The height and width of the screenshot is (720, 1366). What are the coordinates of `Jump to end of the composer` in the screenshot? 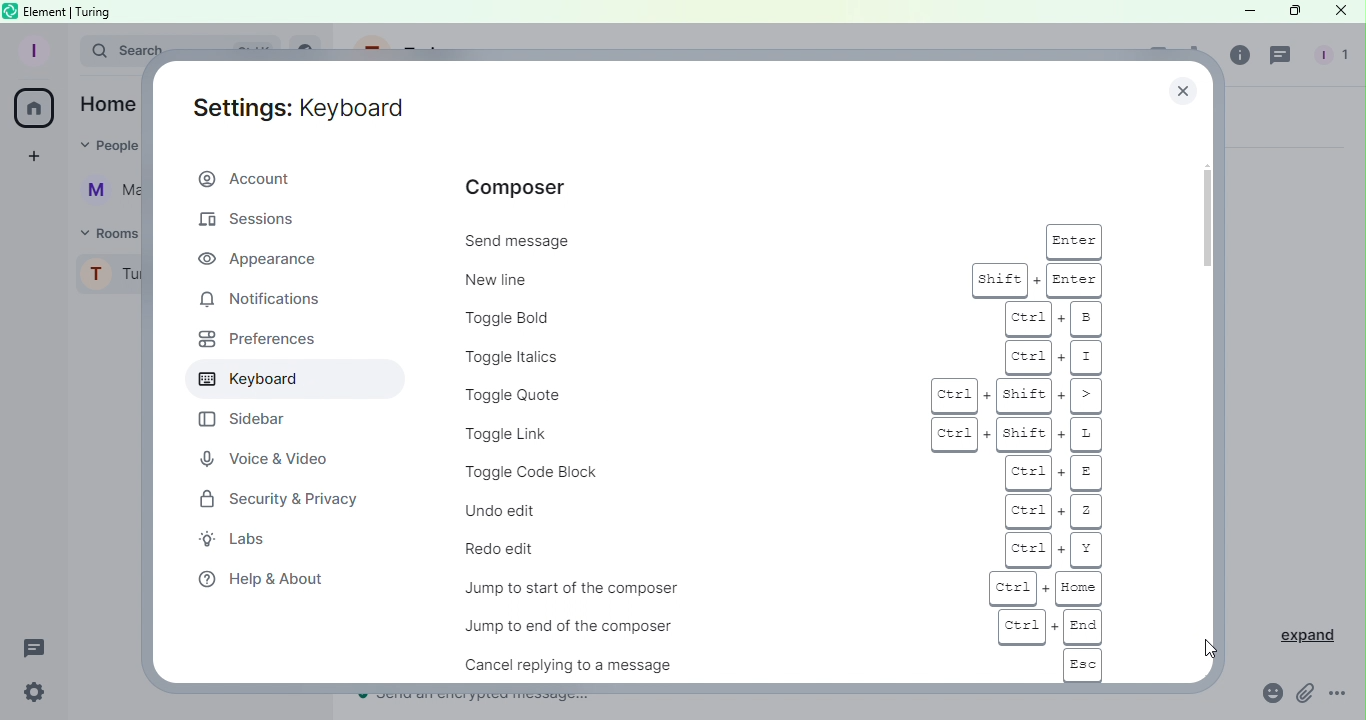 It's located at (641, 626).